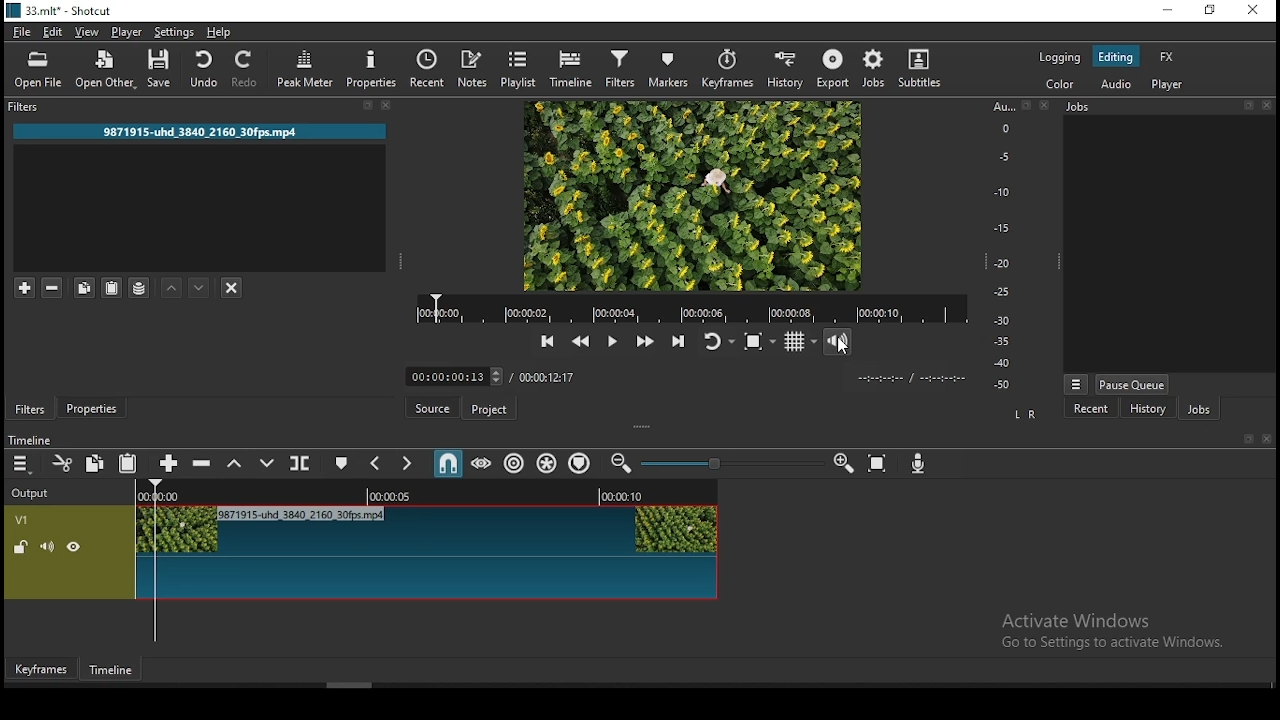  I want to click on record audio, so click(915, 465).